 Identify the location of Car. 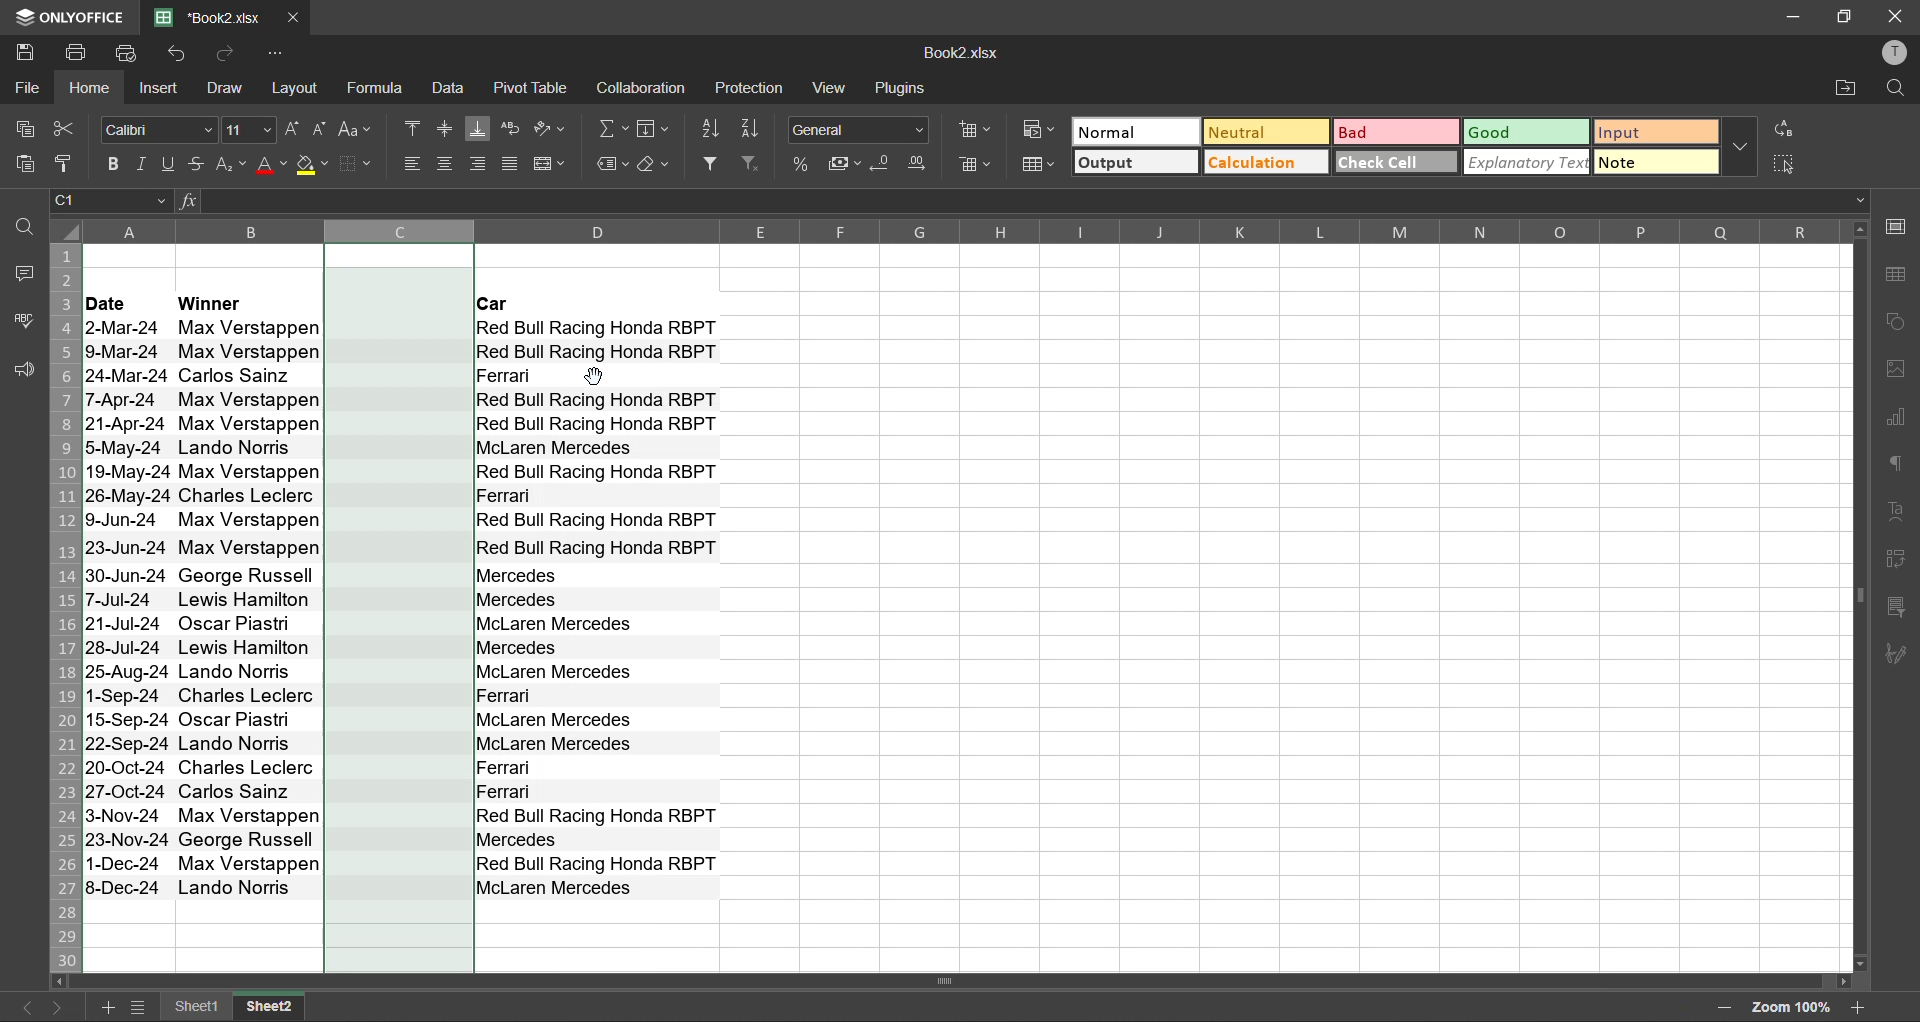
(598, 306).